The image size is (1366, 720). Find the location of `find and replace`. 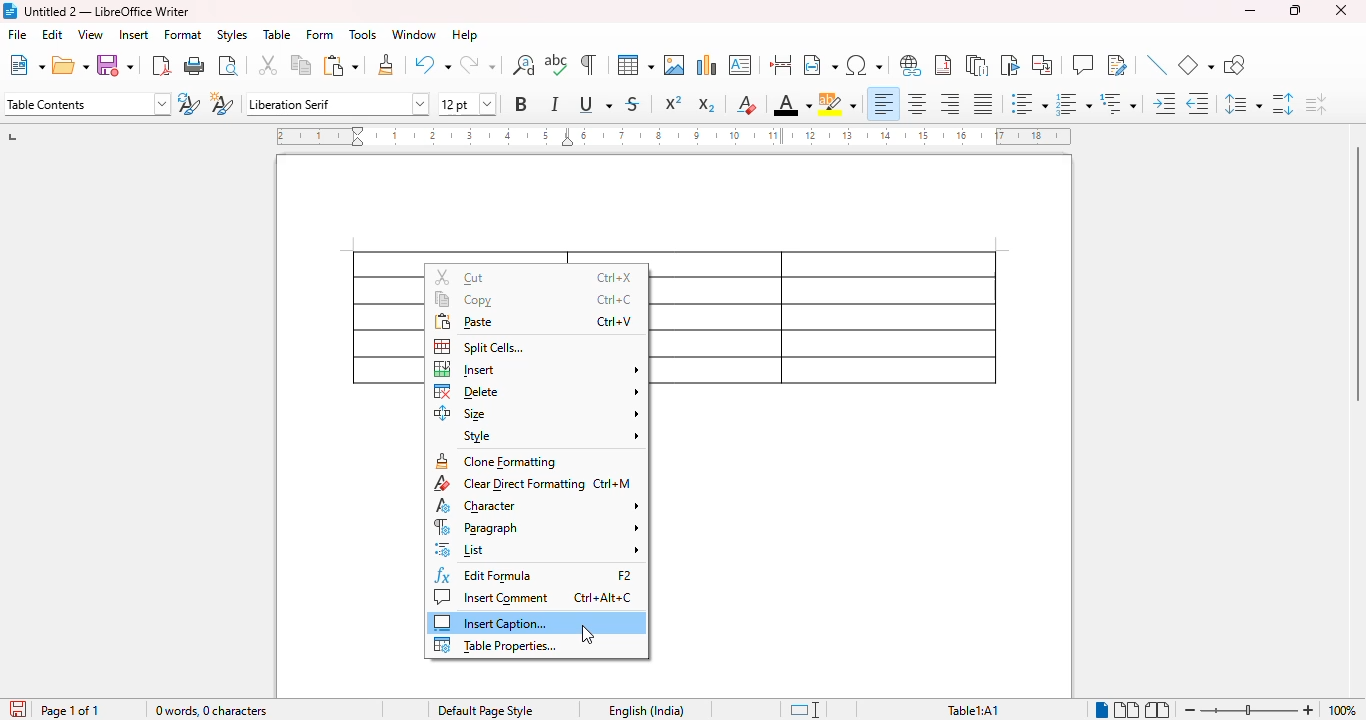

find and replace is located at coordinates (523, 65).